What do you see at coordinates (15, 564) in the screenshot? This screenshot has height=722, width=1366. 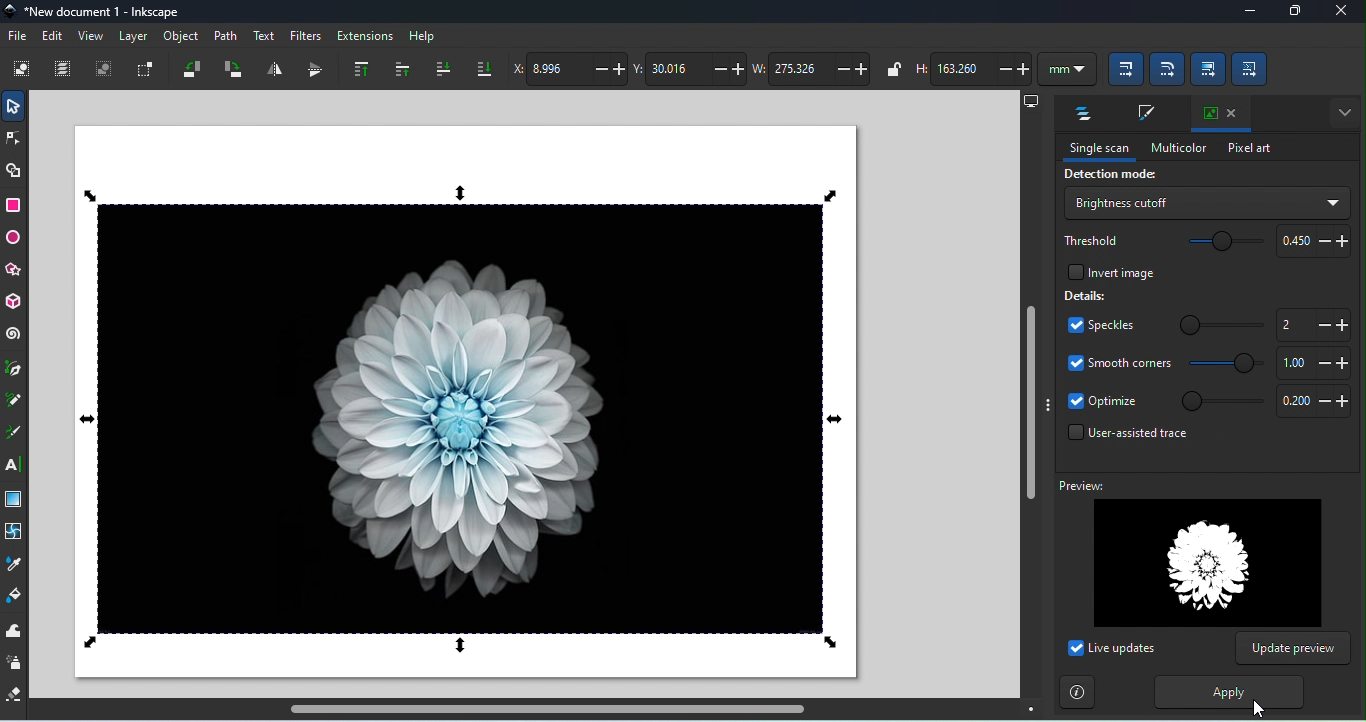 I see `Dropper tool` at bounding box center [15, 564].